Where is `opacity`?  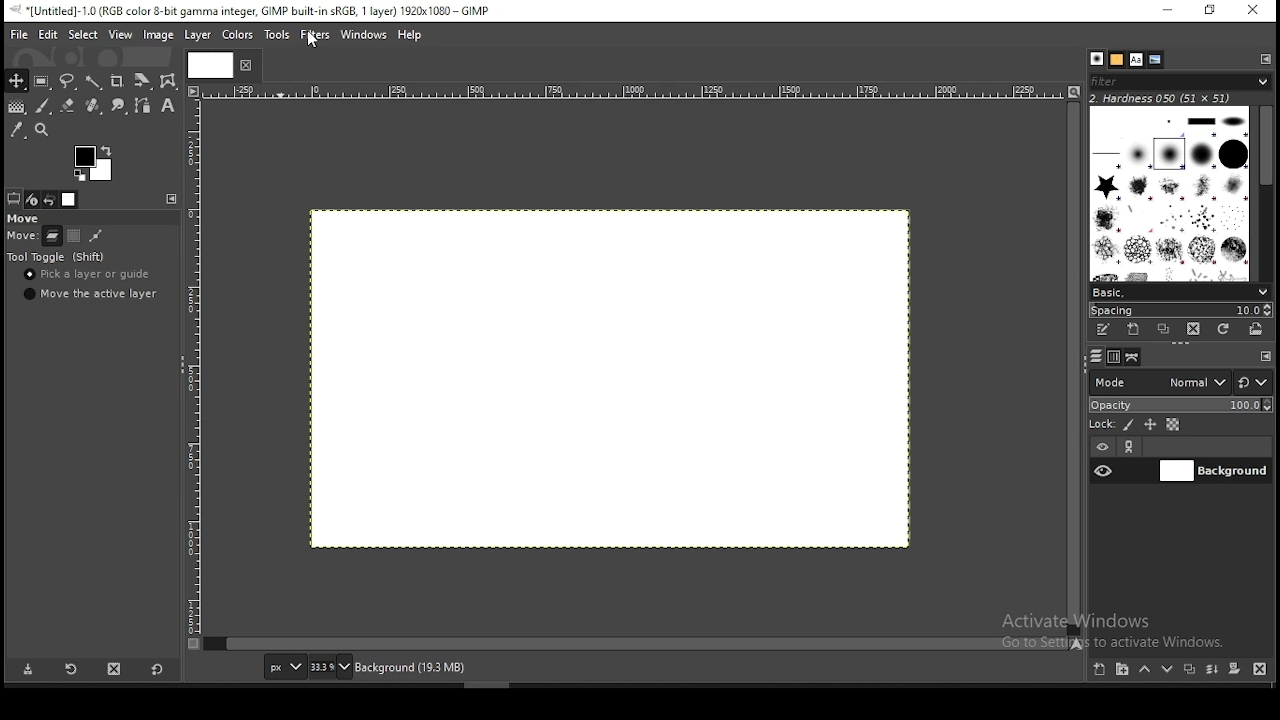 opacity is located at coordinates (1183, 405).